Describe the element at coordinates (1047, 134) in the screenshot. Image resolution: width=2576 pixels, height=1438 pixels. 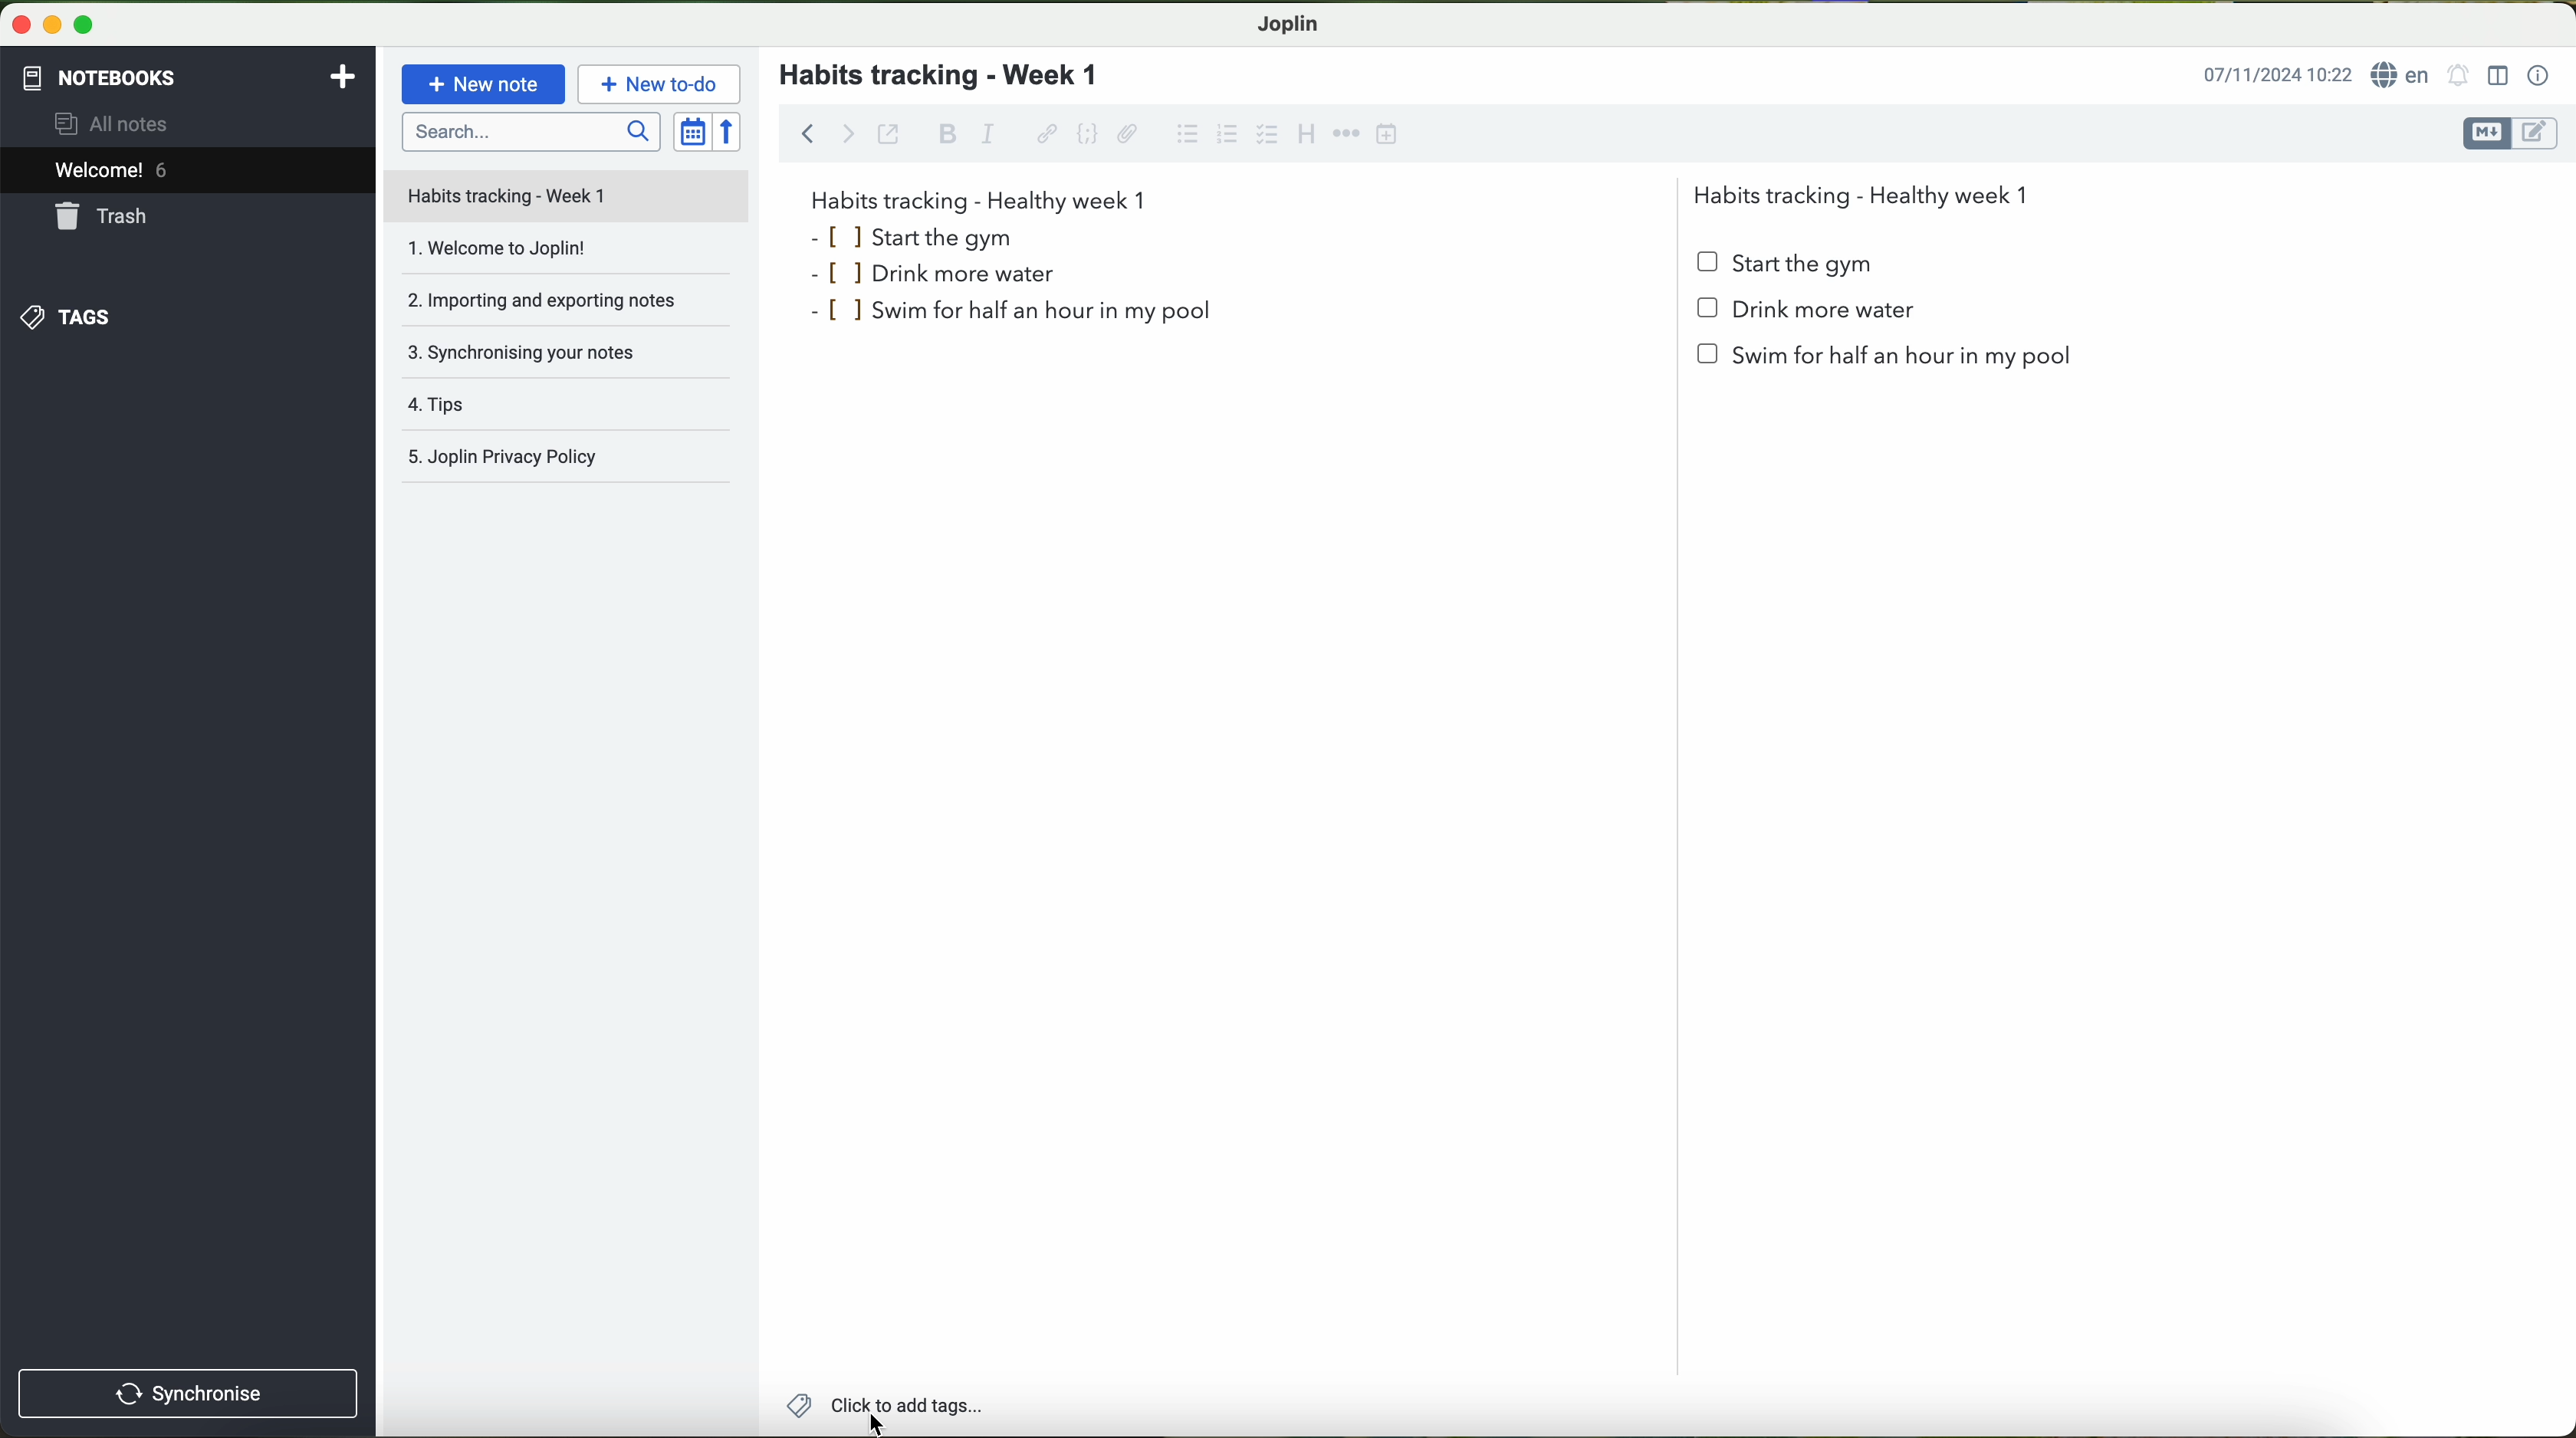
I see `hyperlink` at that location.